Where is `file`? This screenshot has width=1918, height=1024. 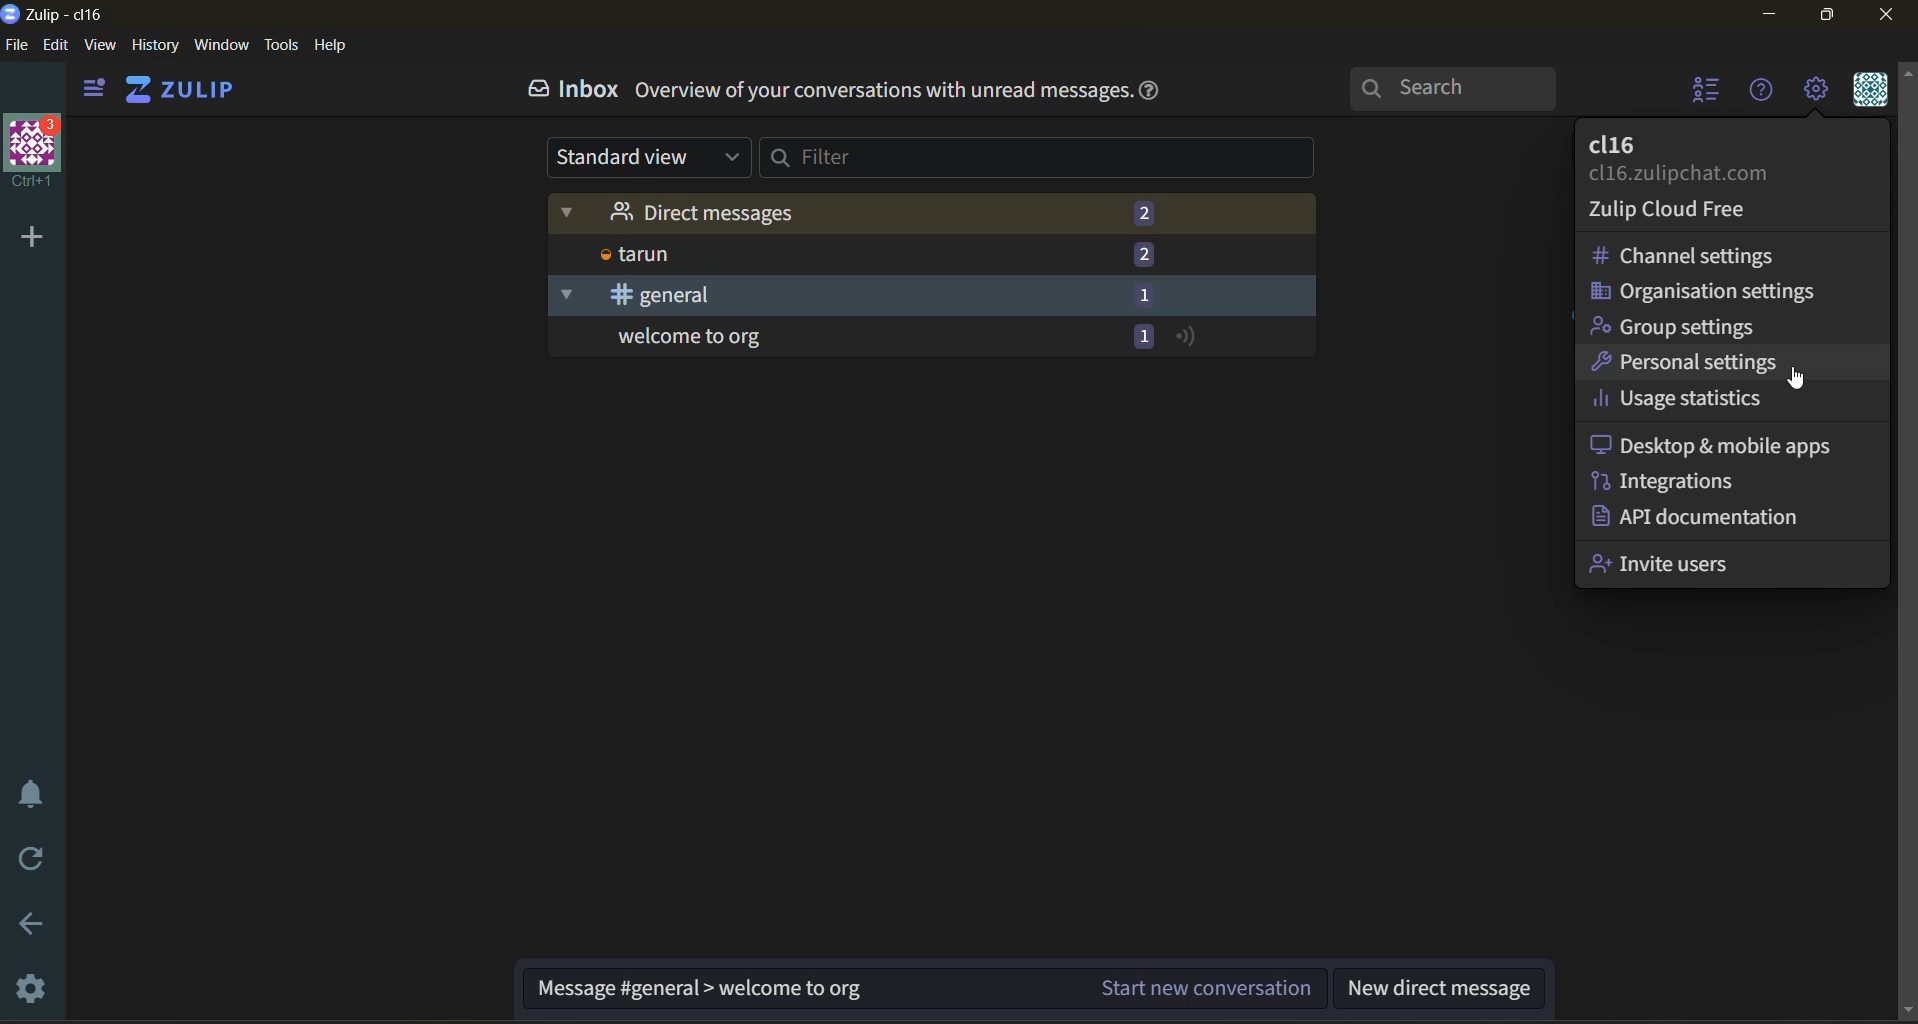
file is located at coordinates (16, 44).